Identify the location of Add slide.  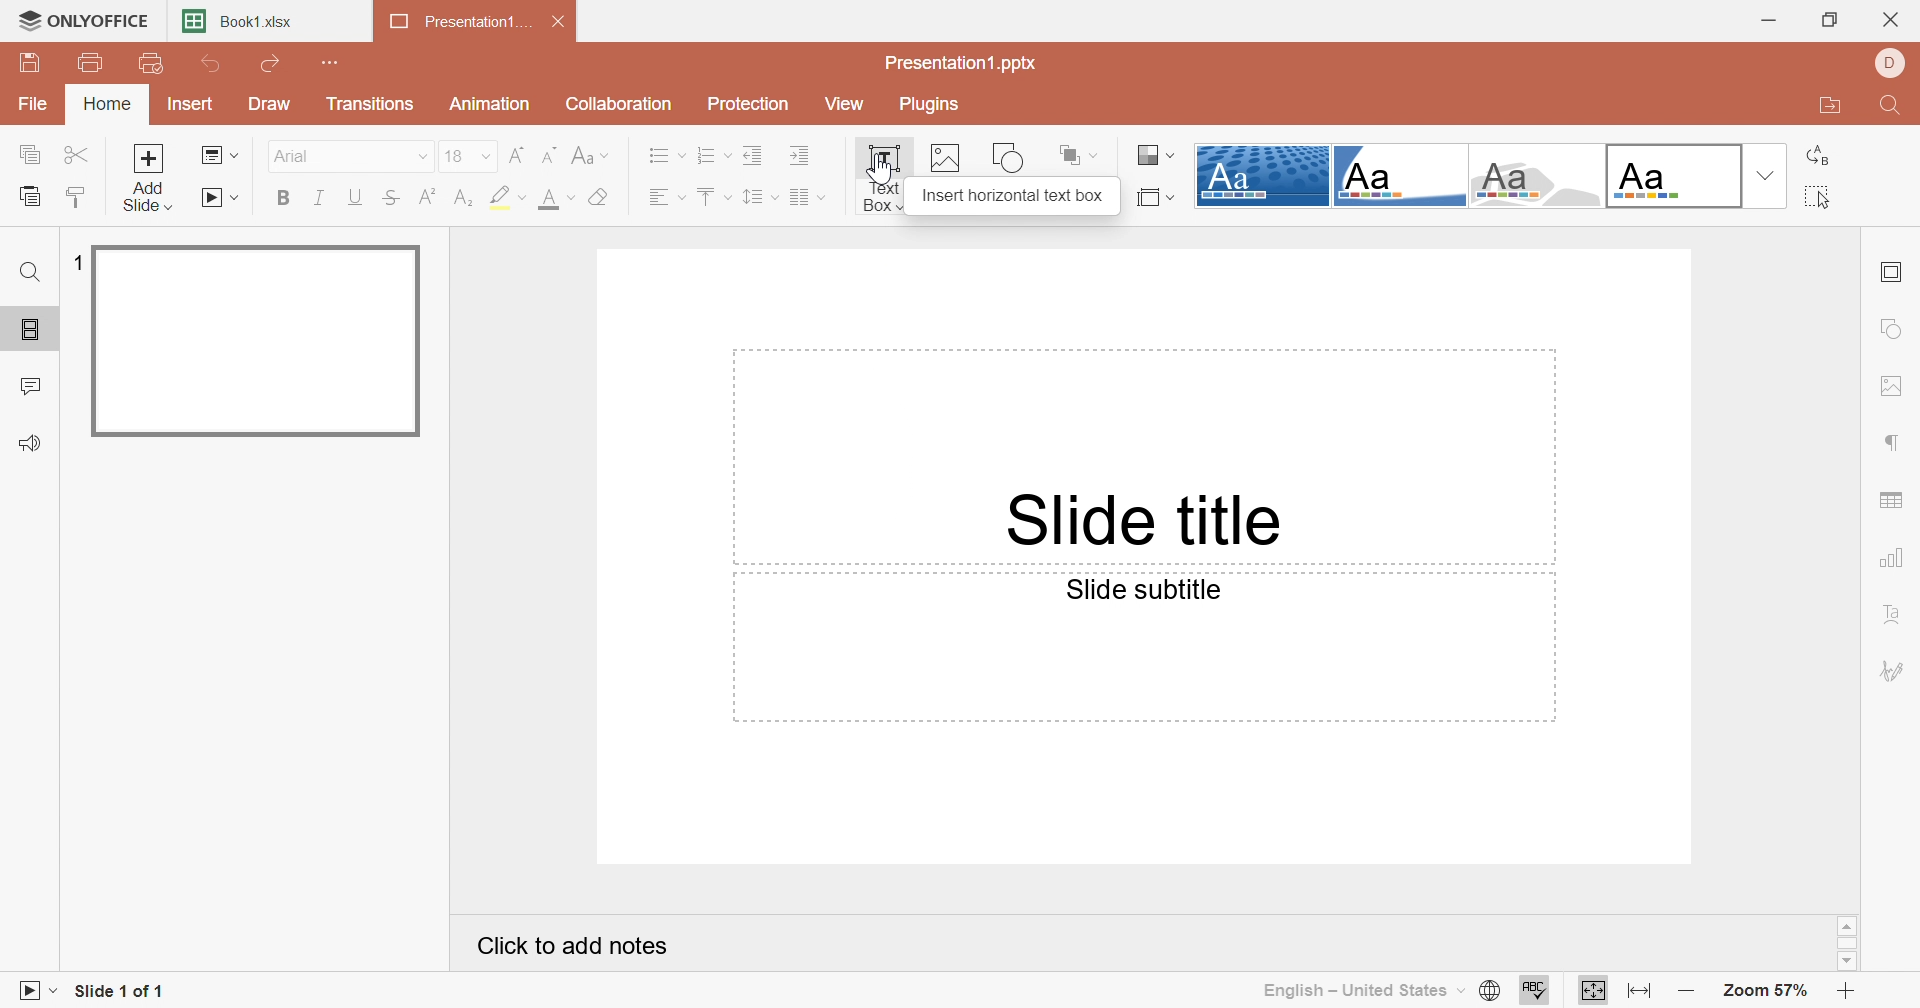
(149, 177).